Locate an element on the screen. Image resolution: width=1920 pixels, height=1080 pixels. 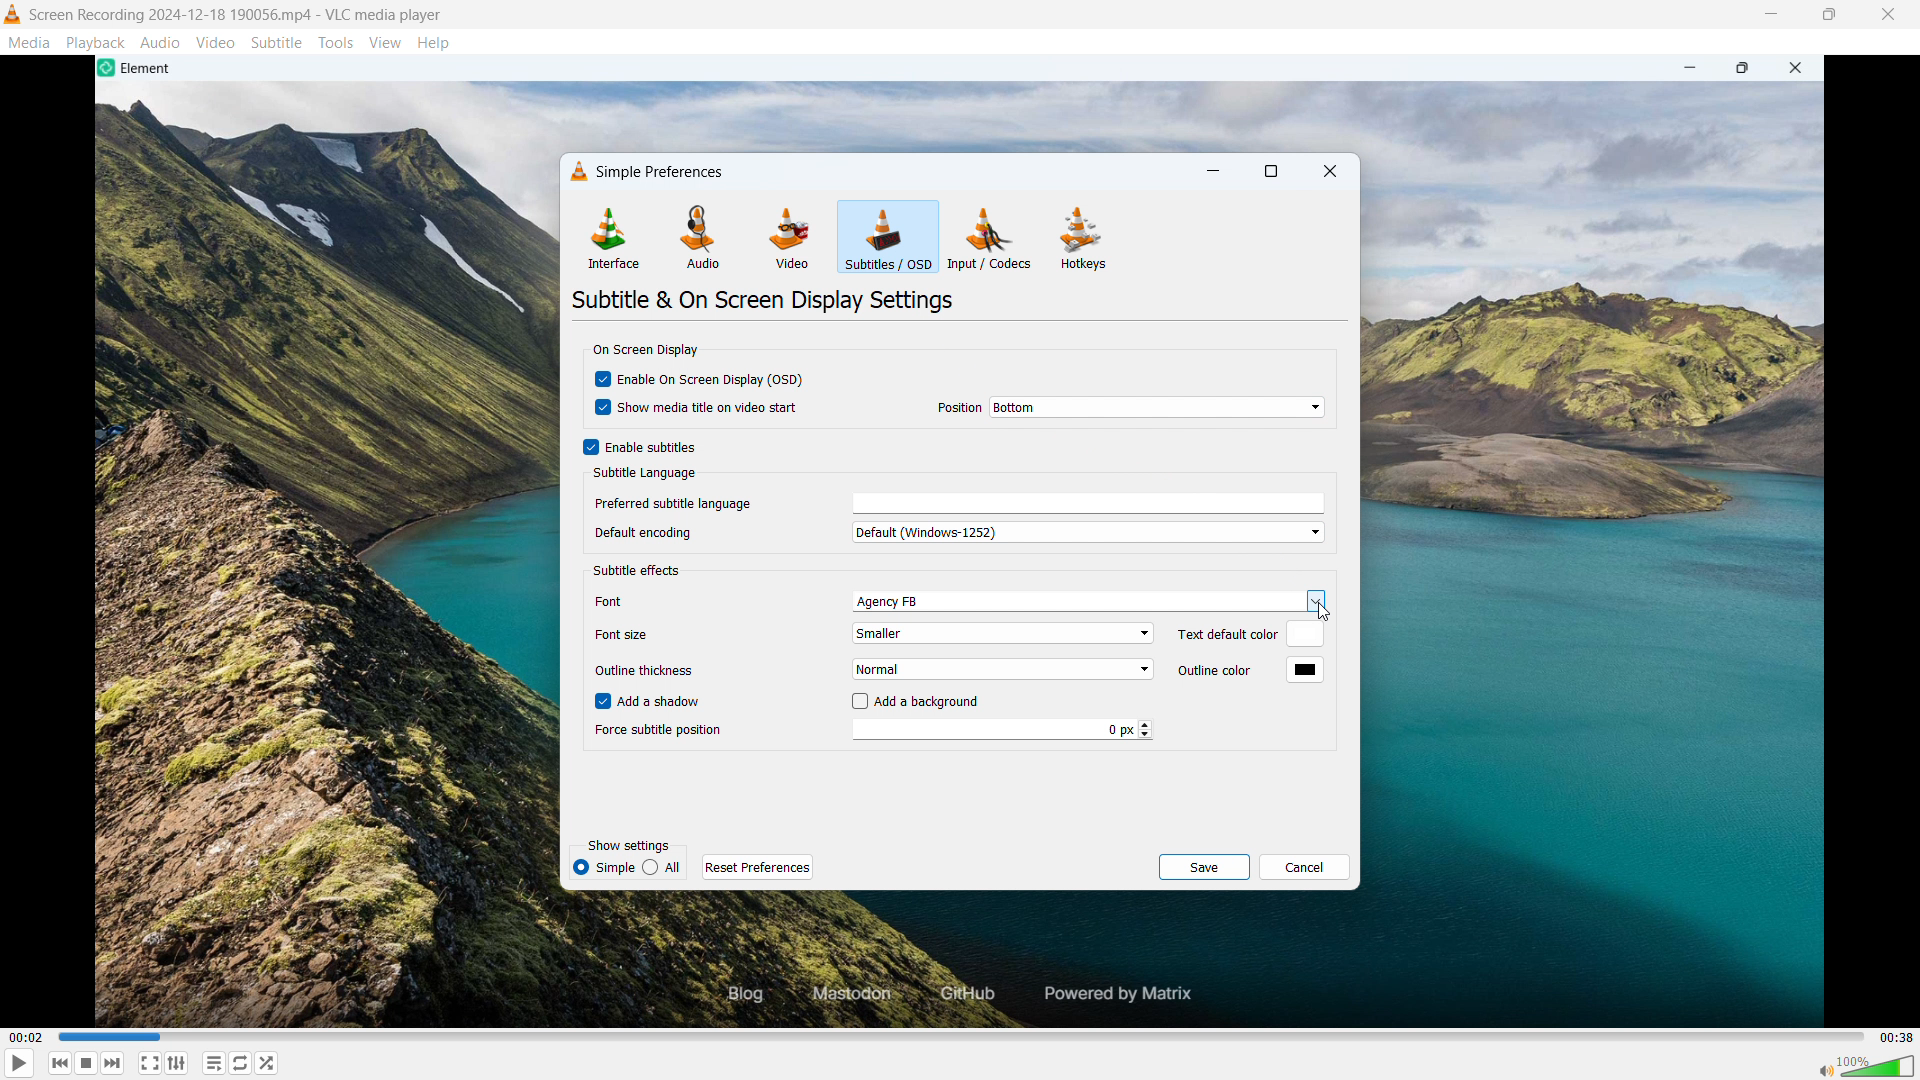
enable on screen display is located at coordinates (700, 378).